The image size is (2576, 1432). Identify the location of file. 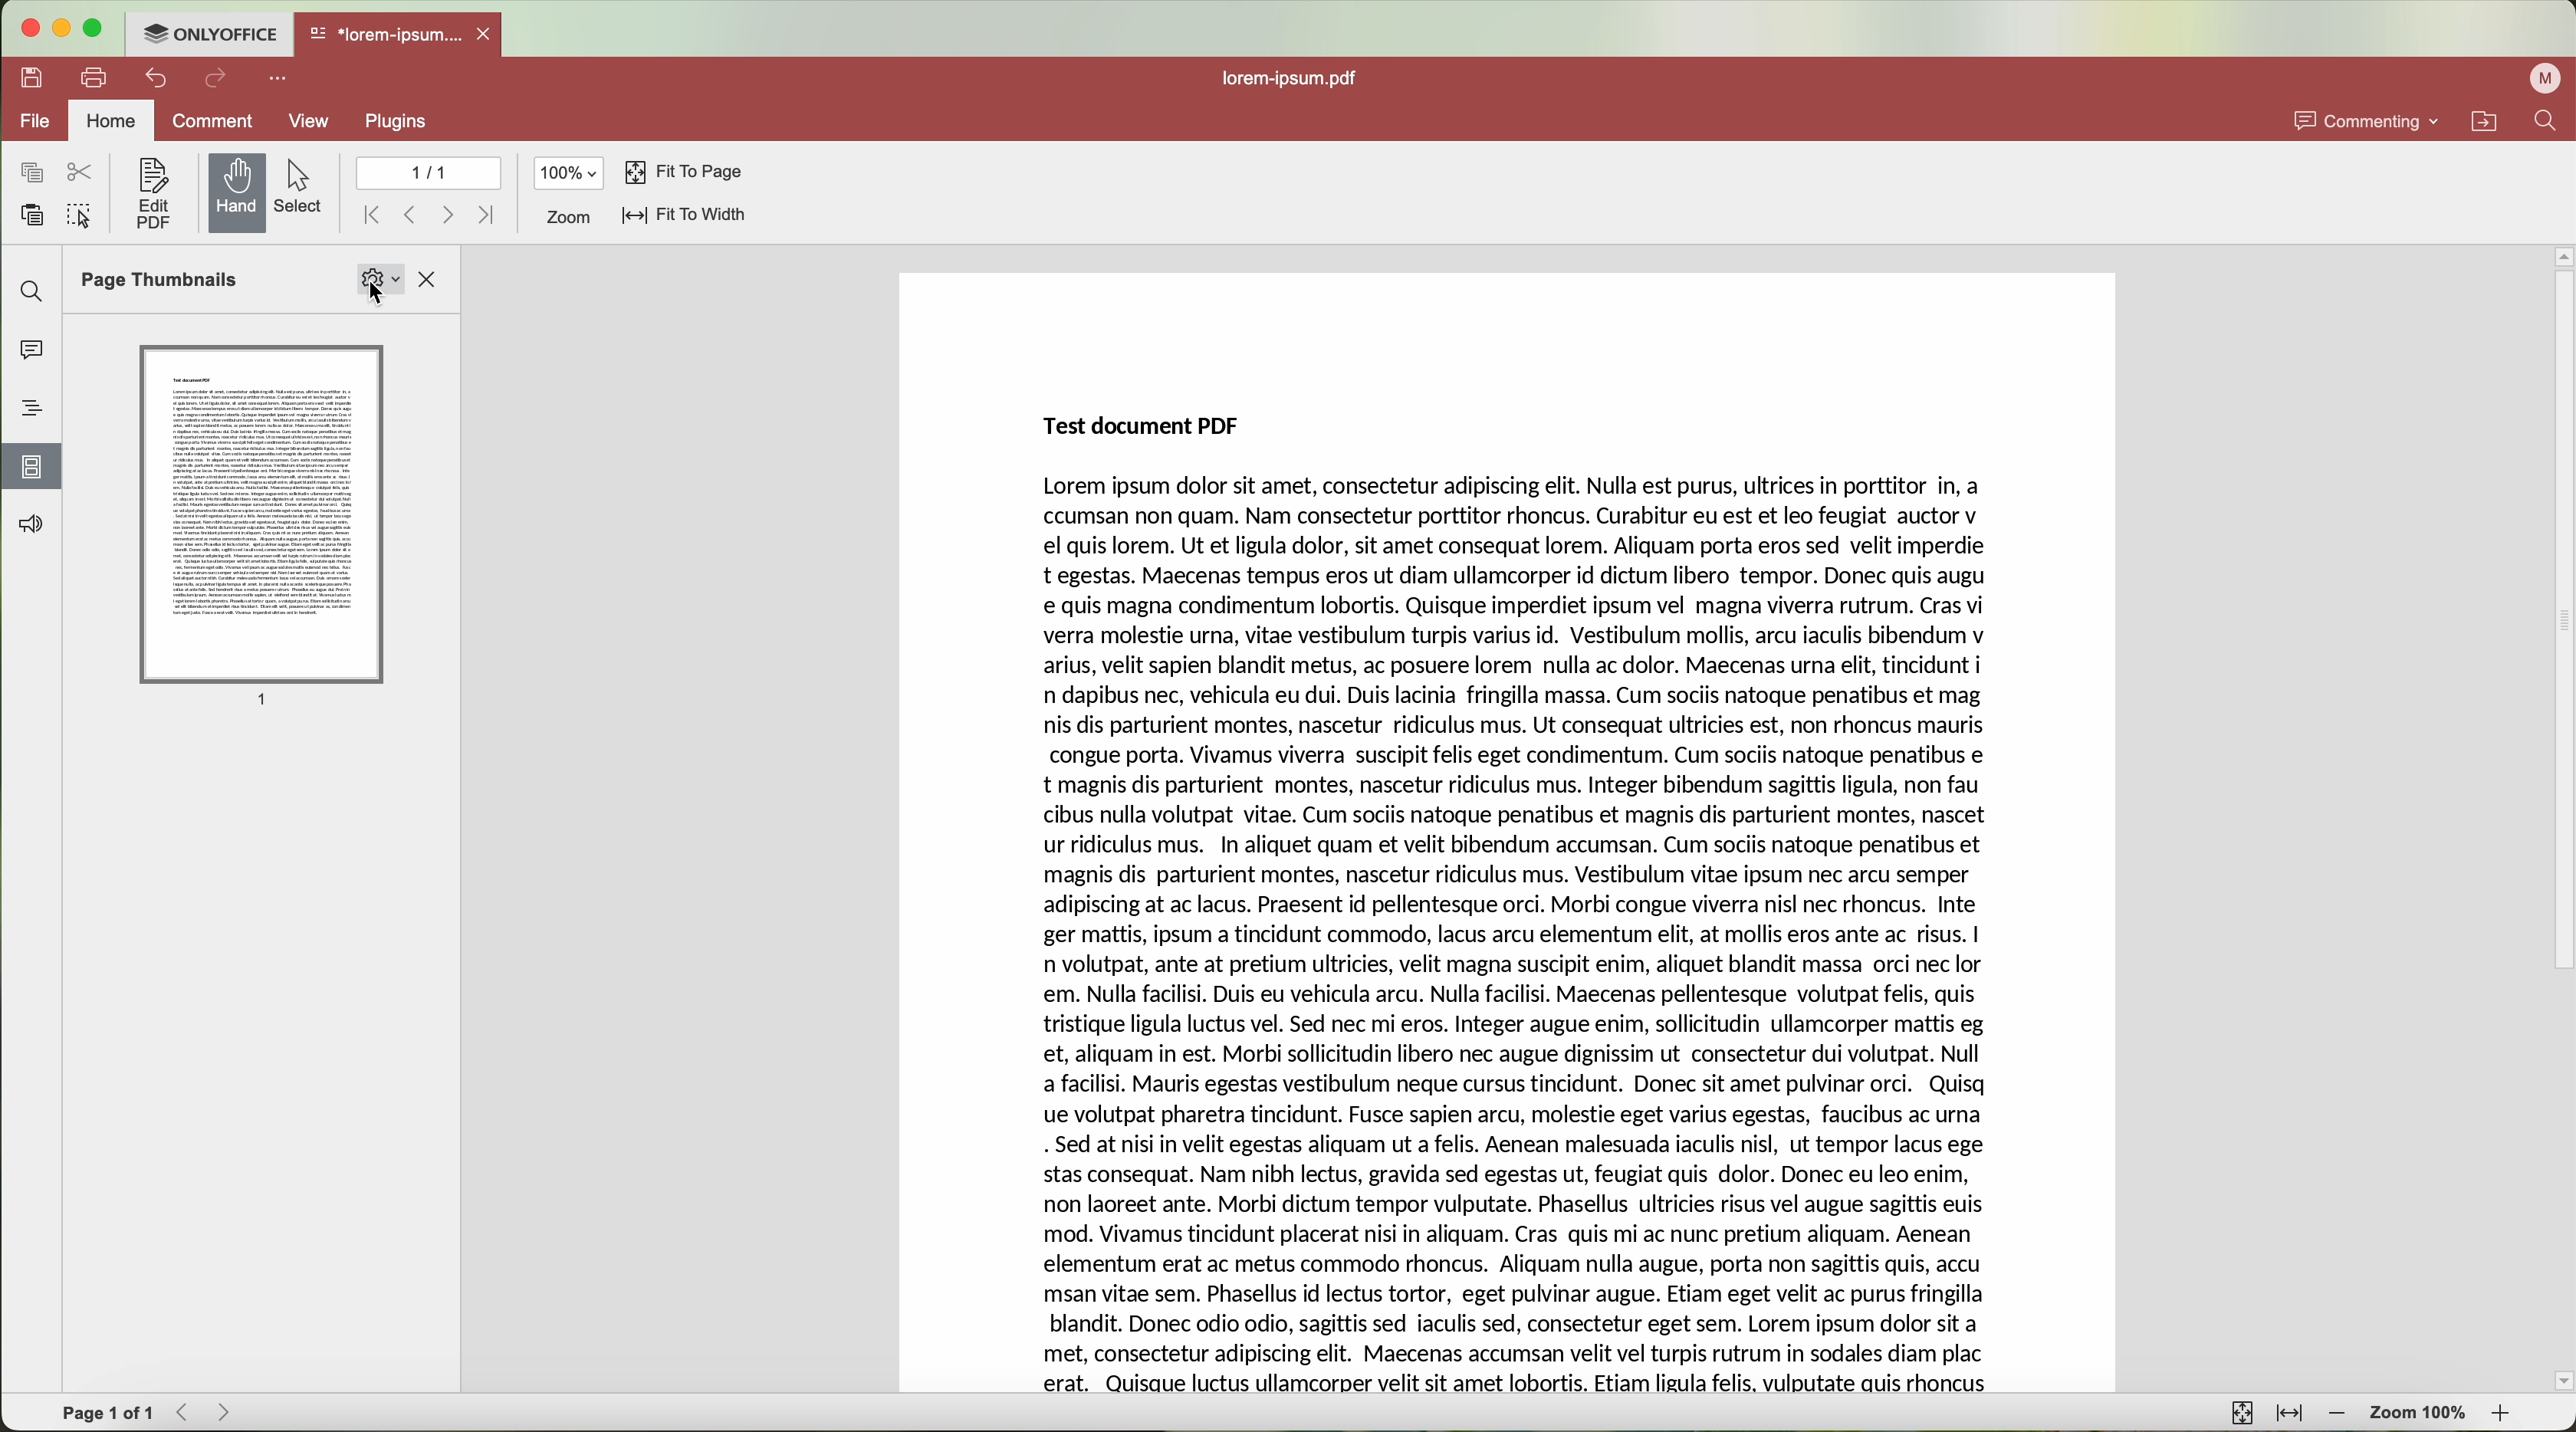
(26, 121).